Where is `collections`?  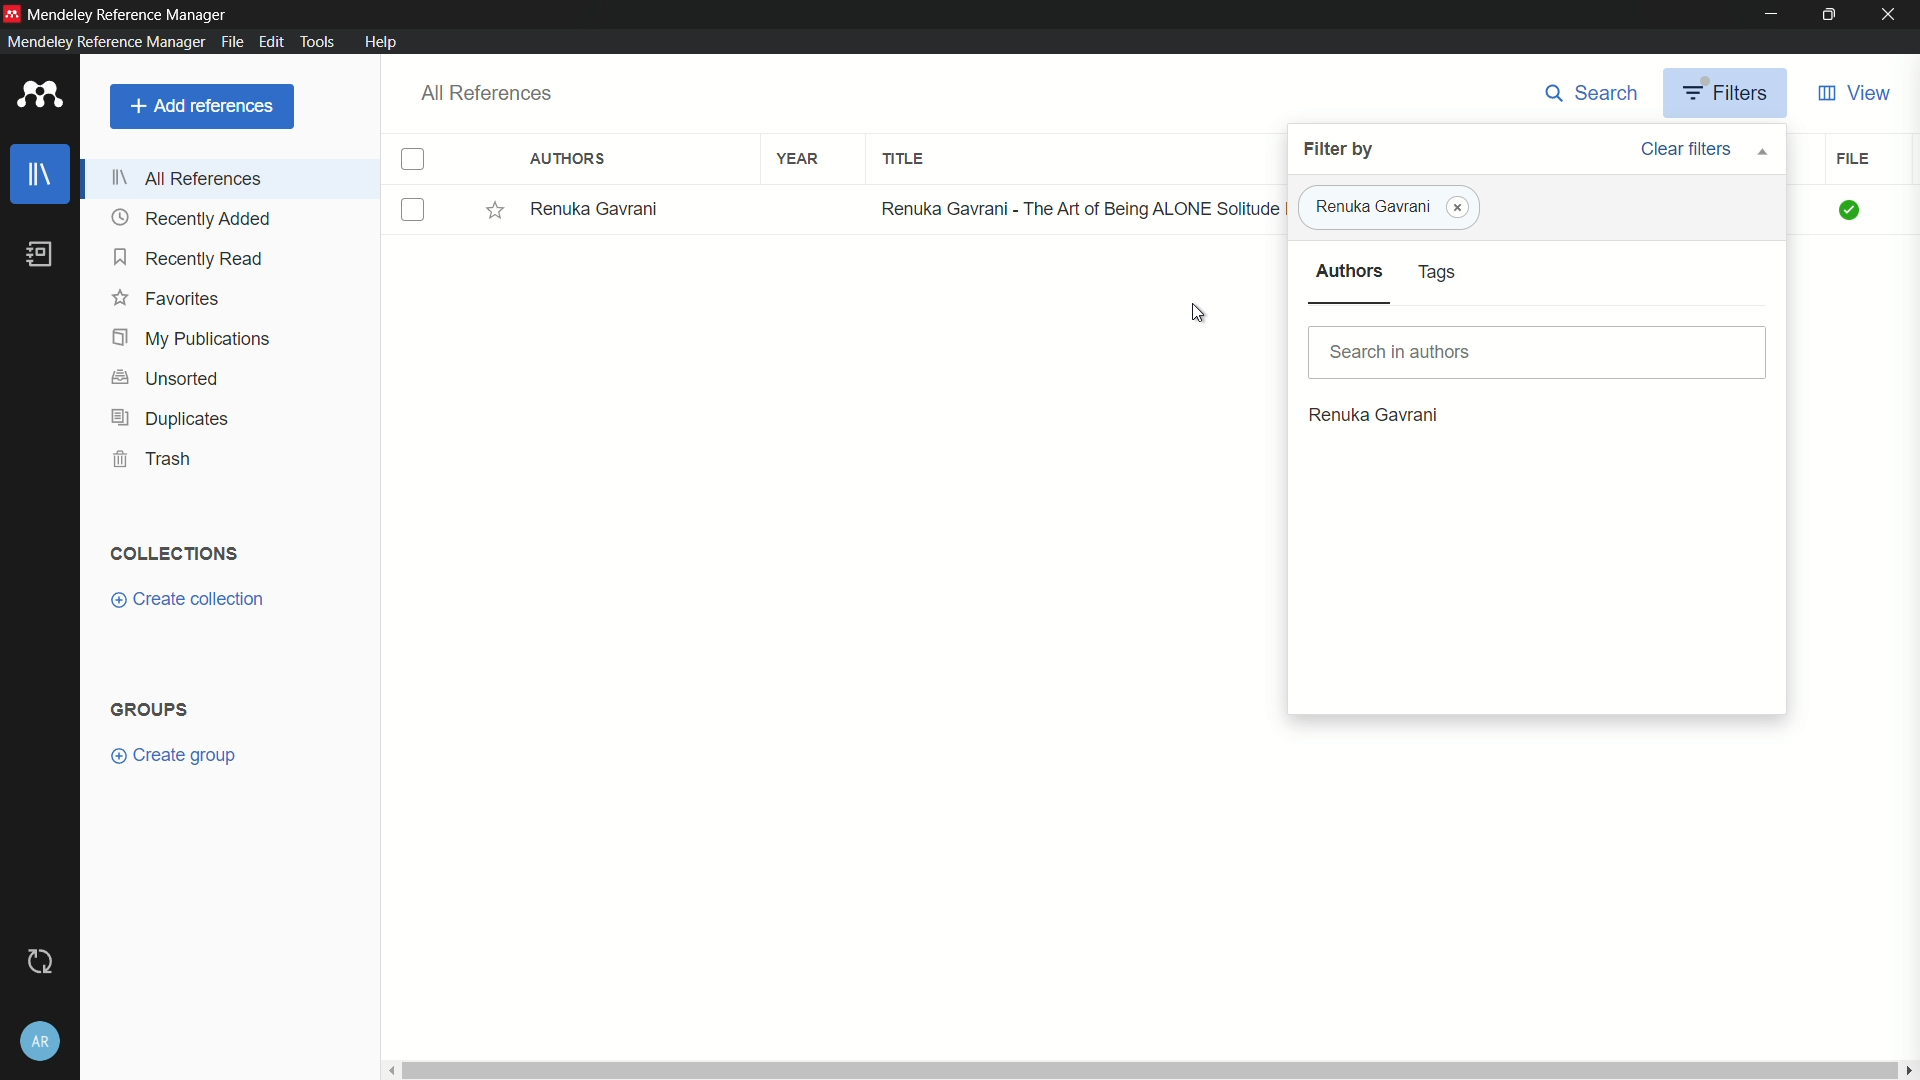 collections is located at coordinates (176, 553).